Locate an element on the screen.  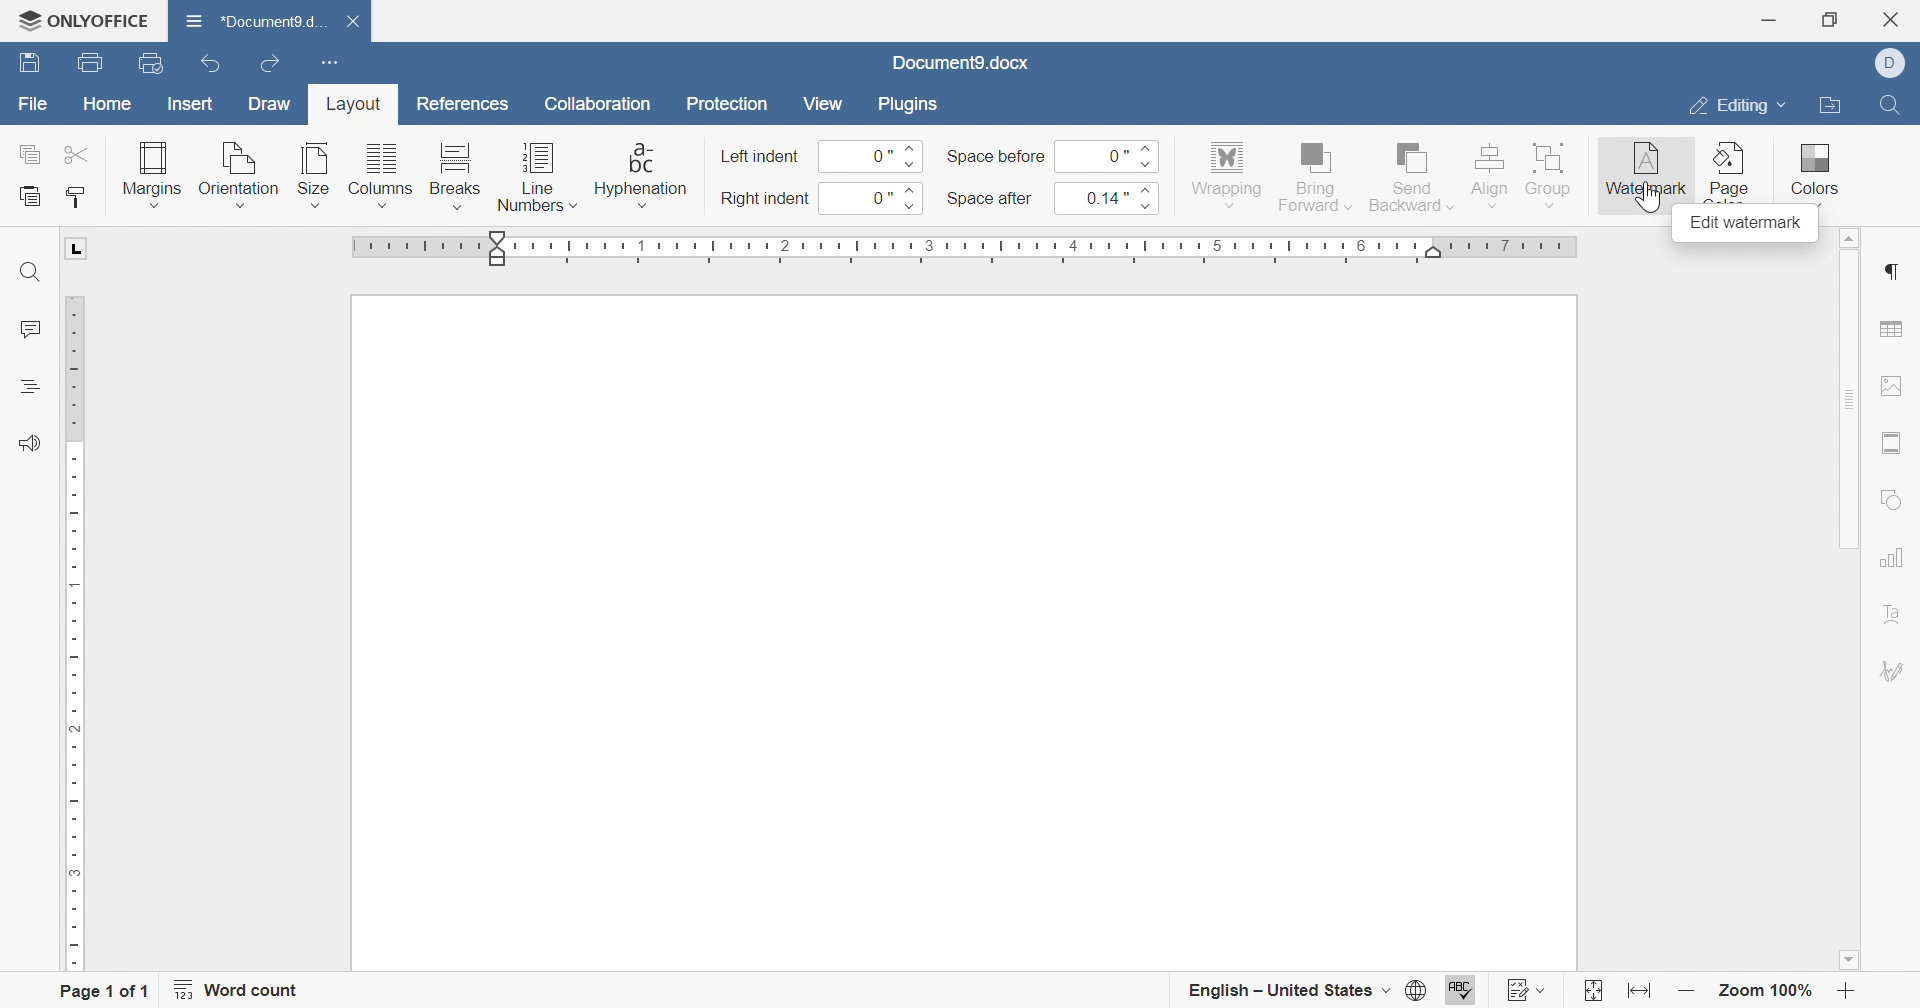
document name is located at coordinates (251, 20).